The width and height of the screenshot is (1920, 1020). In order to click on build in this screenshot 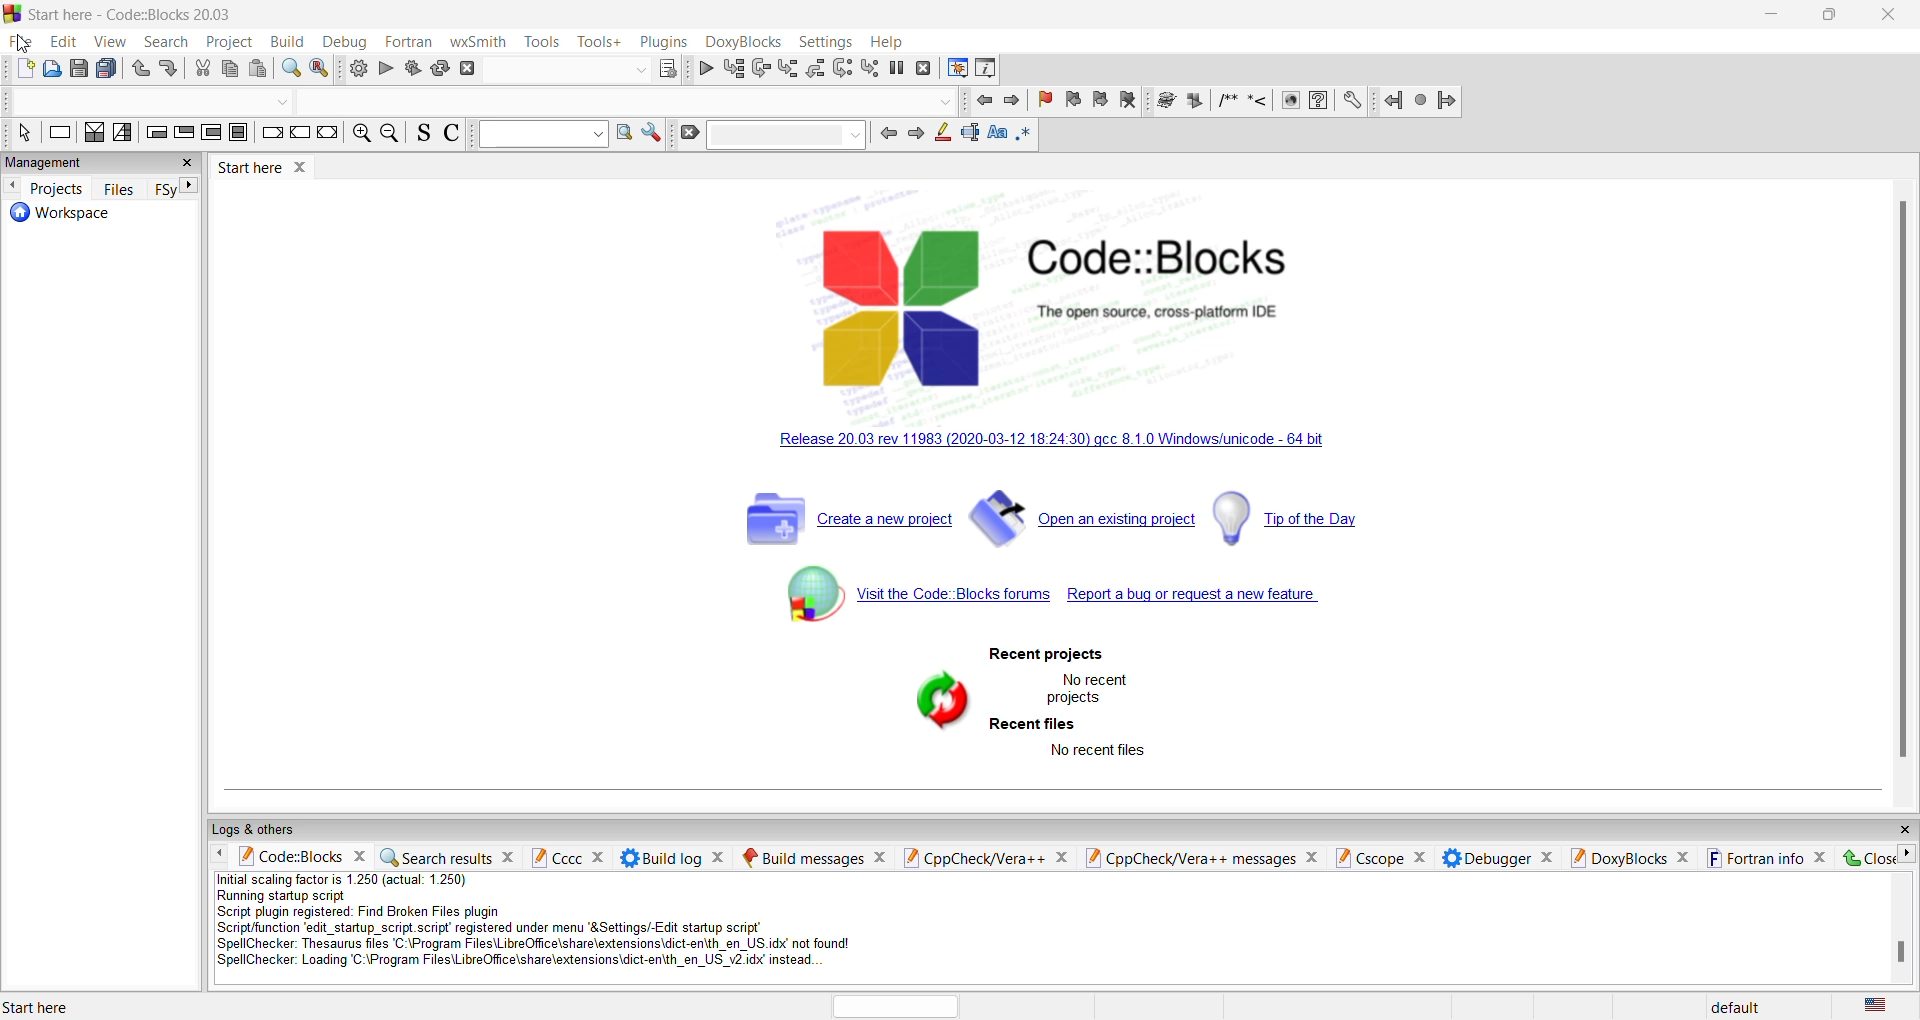, I will do `click(358, 69)`.